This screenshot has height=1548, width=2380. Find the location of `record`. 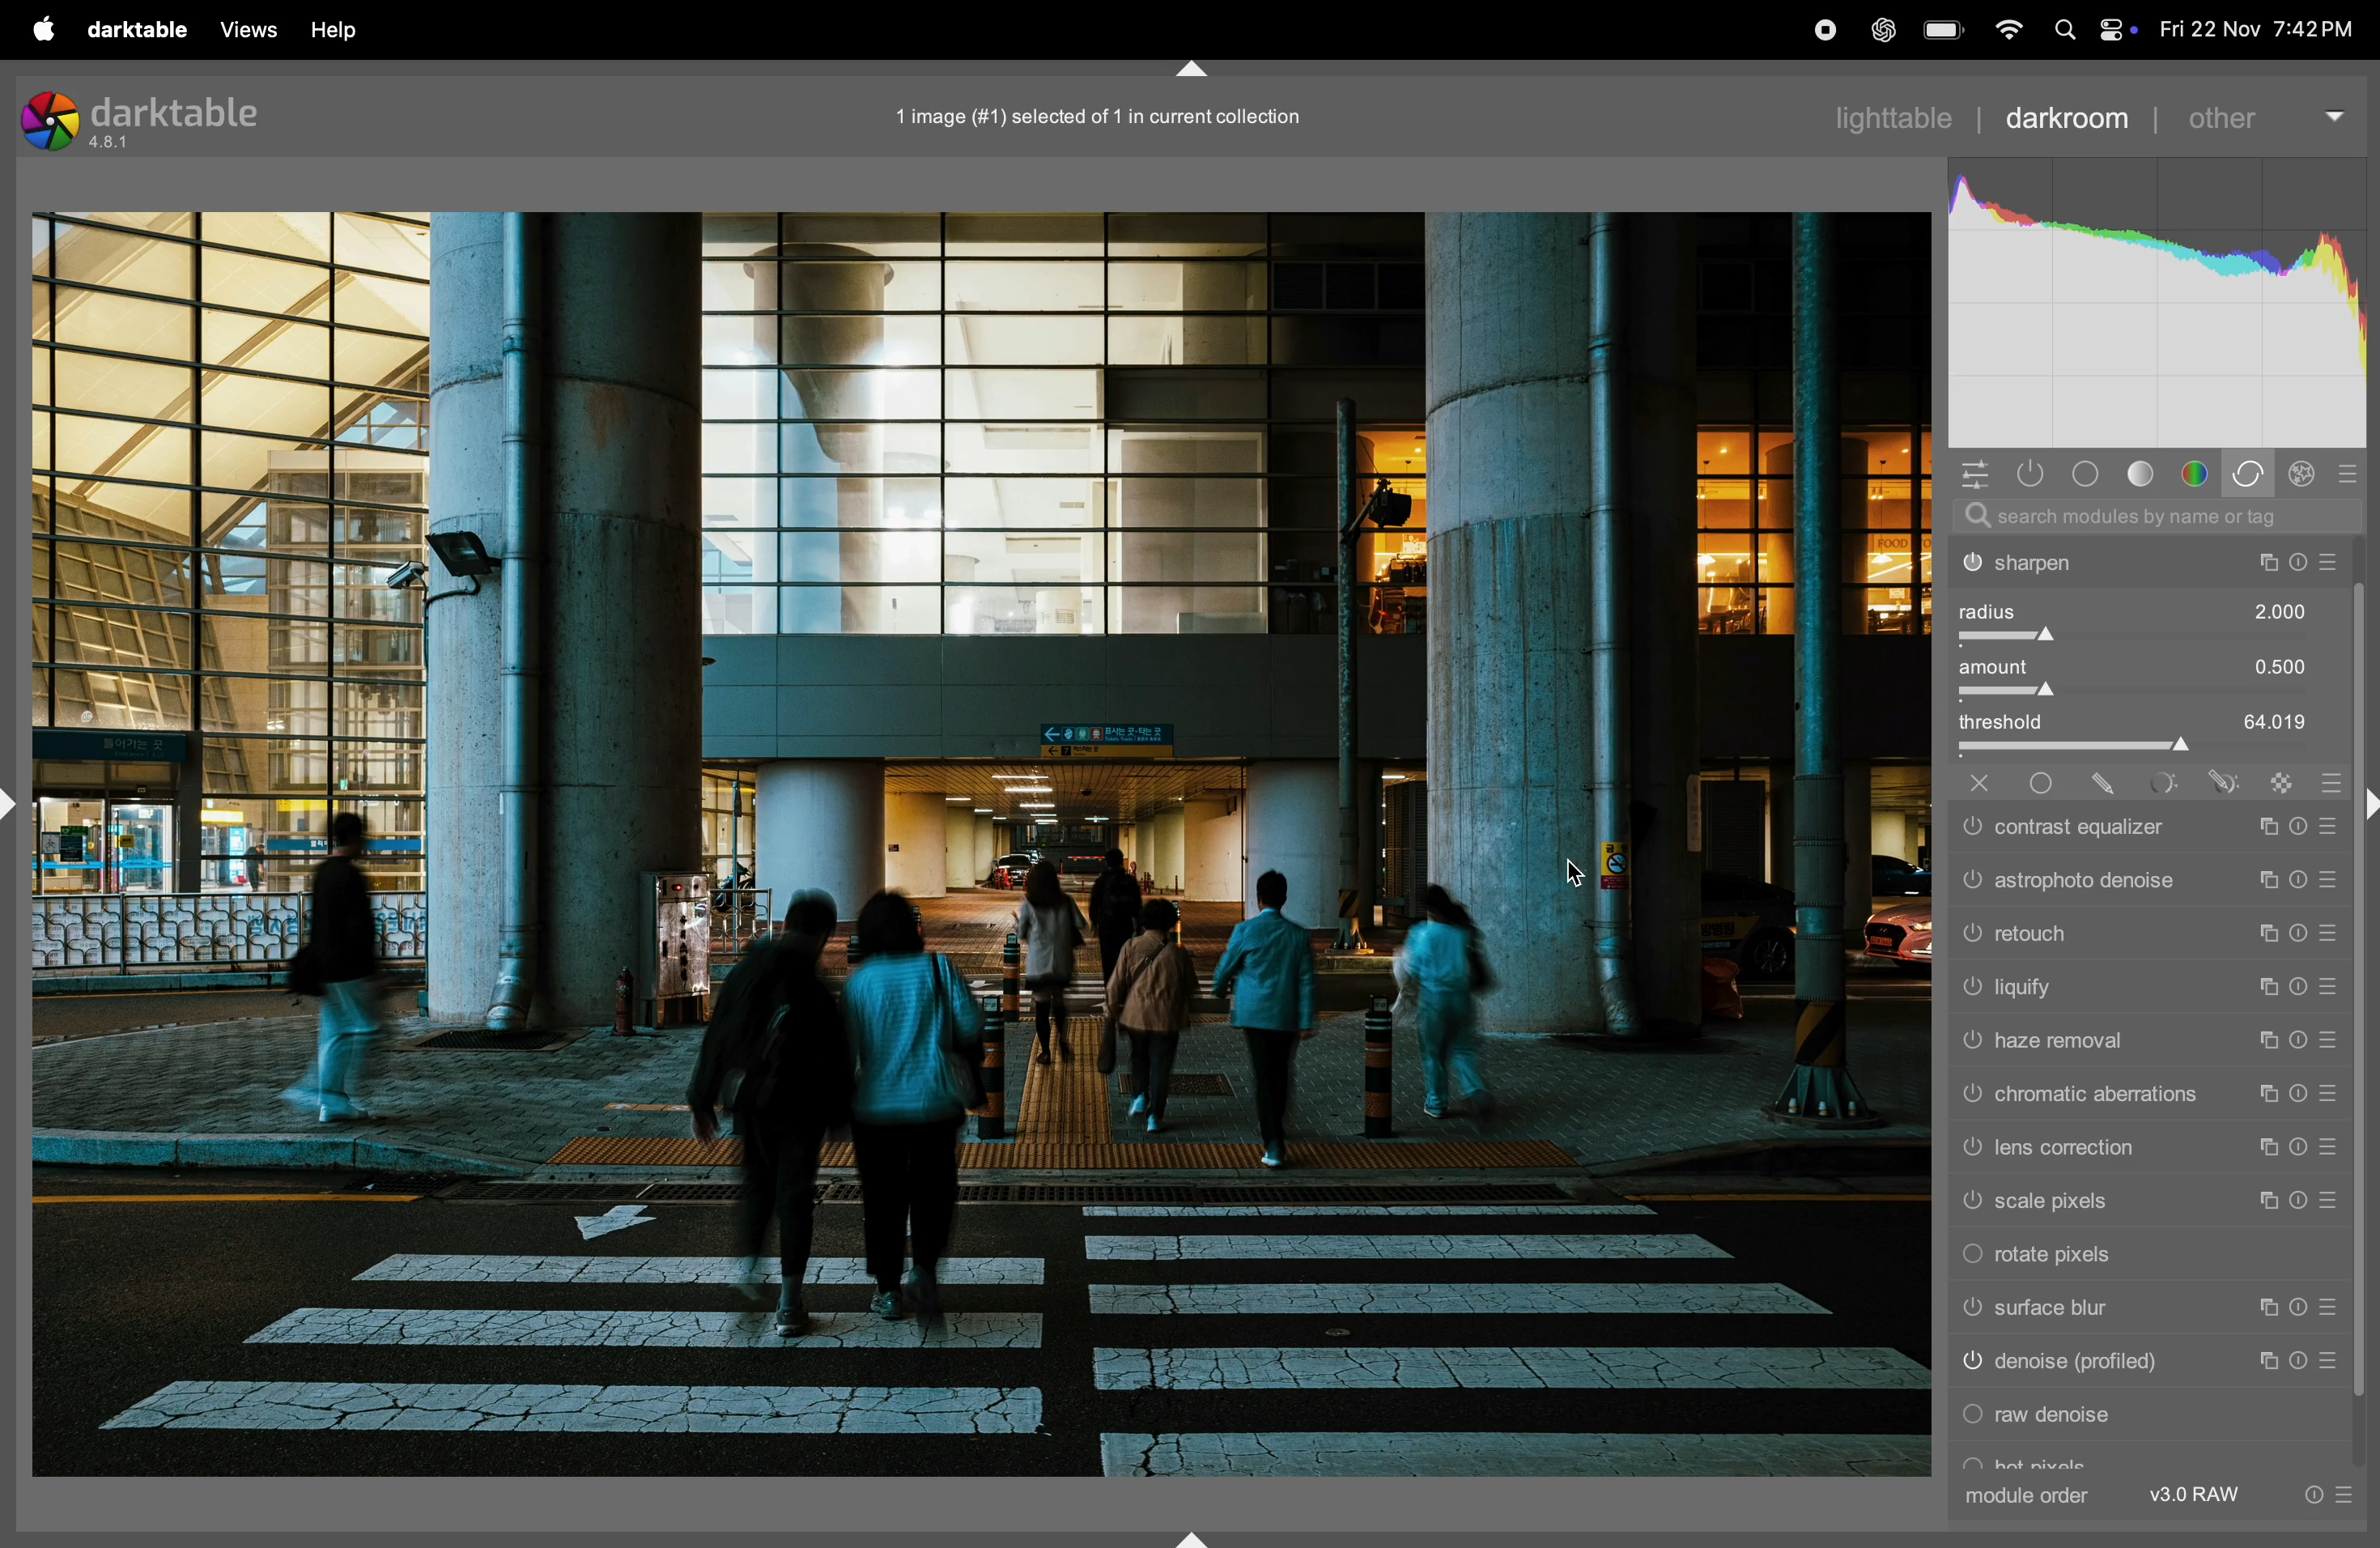

record is located at coordinates (1747, 30).